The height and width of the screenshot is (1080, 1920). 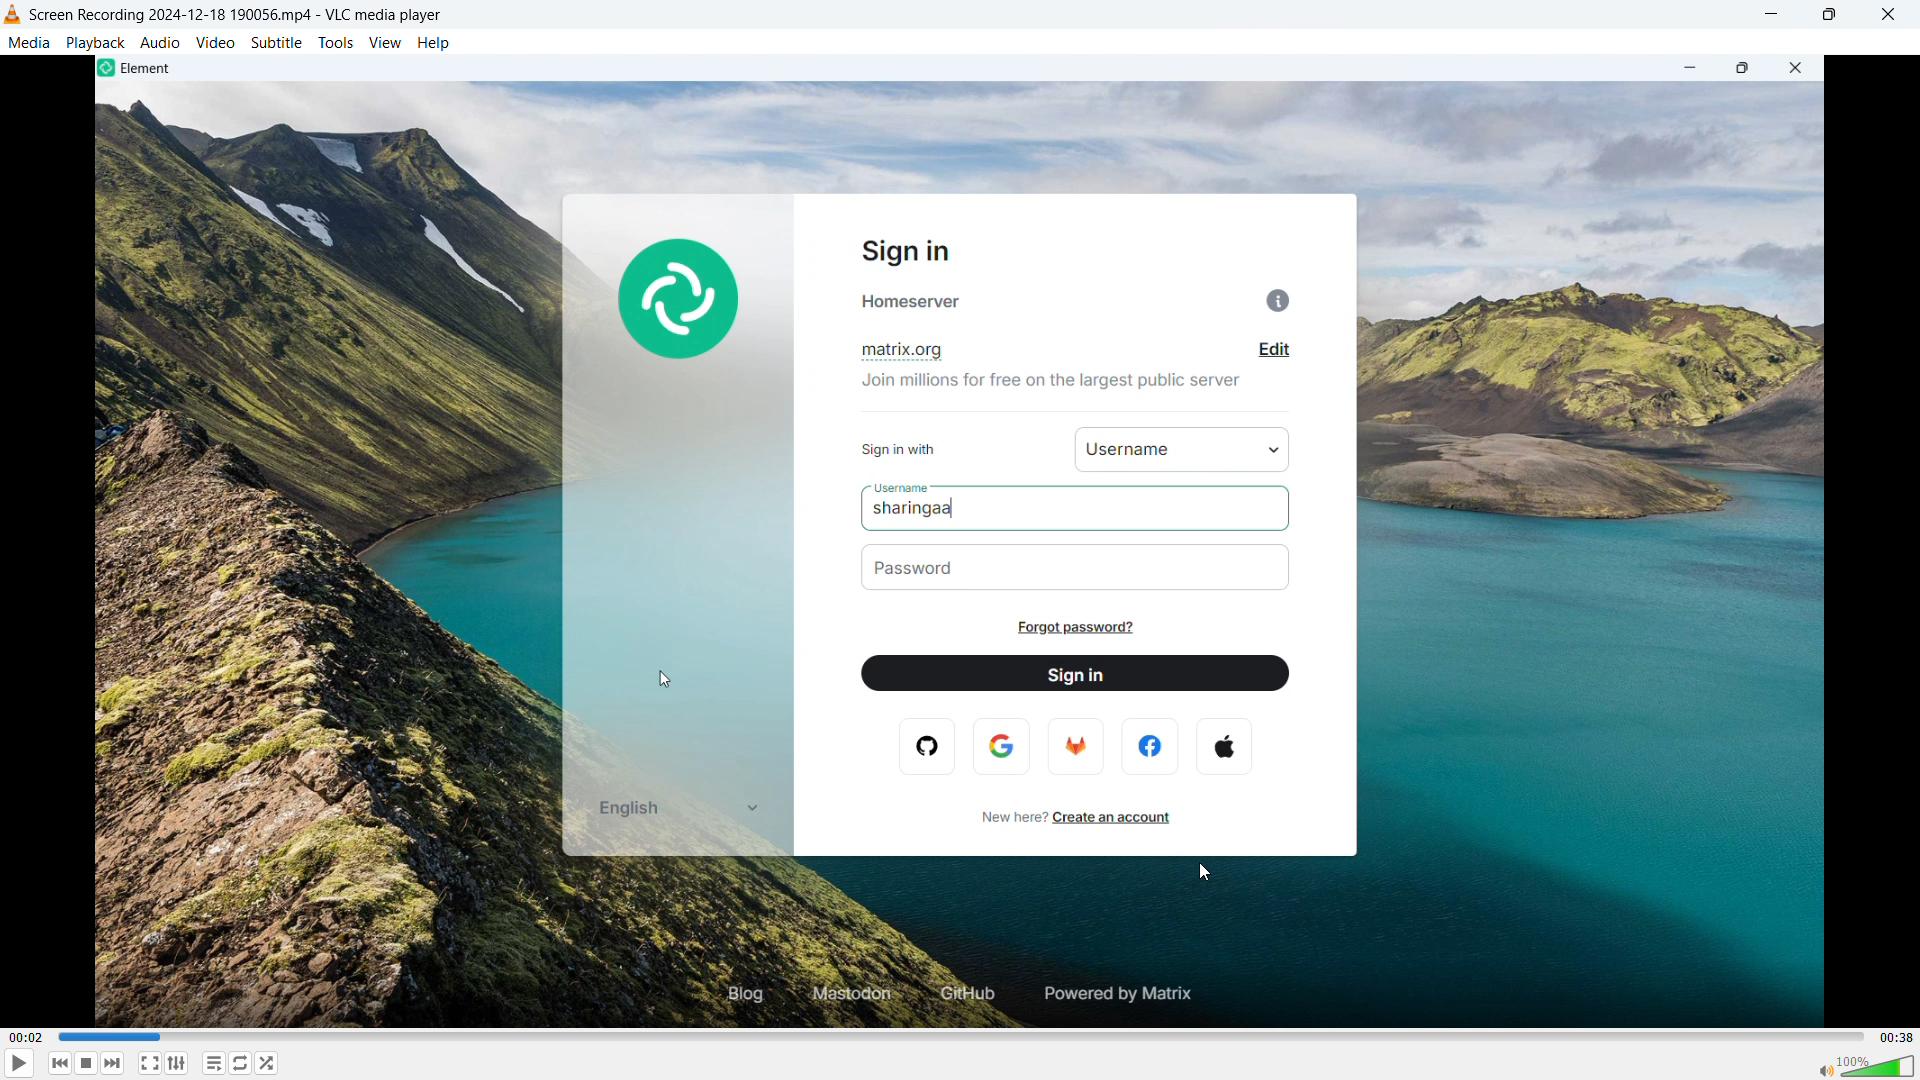 I want to click on Help , so click(x=434, y=42).